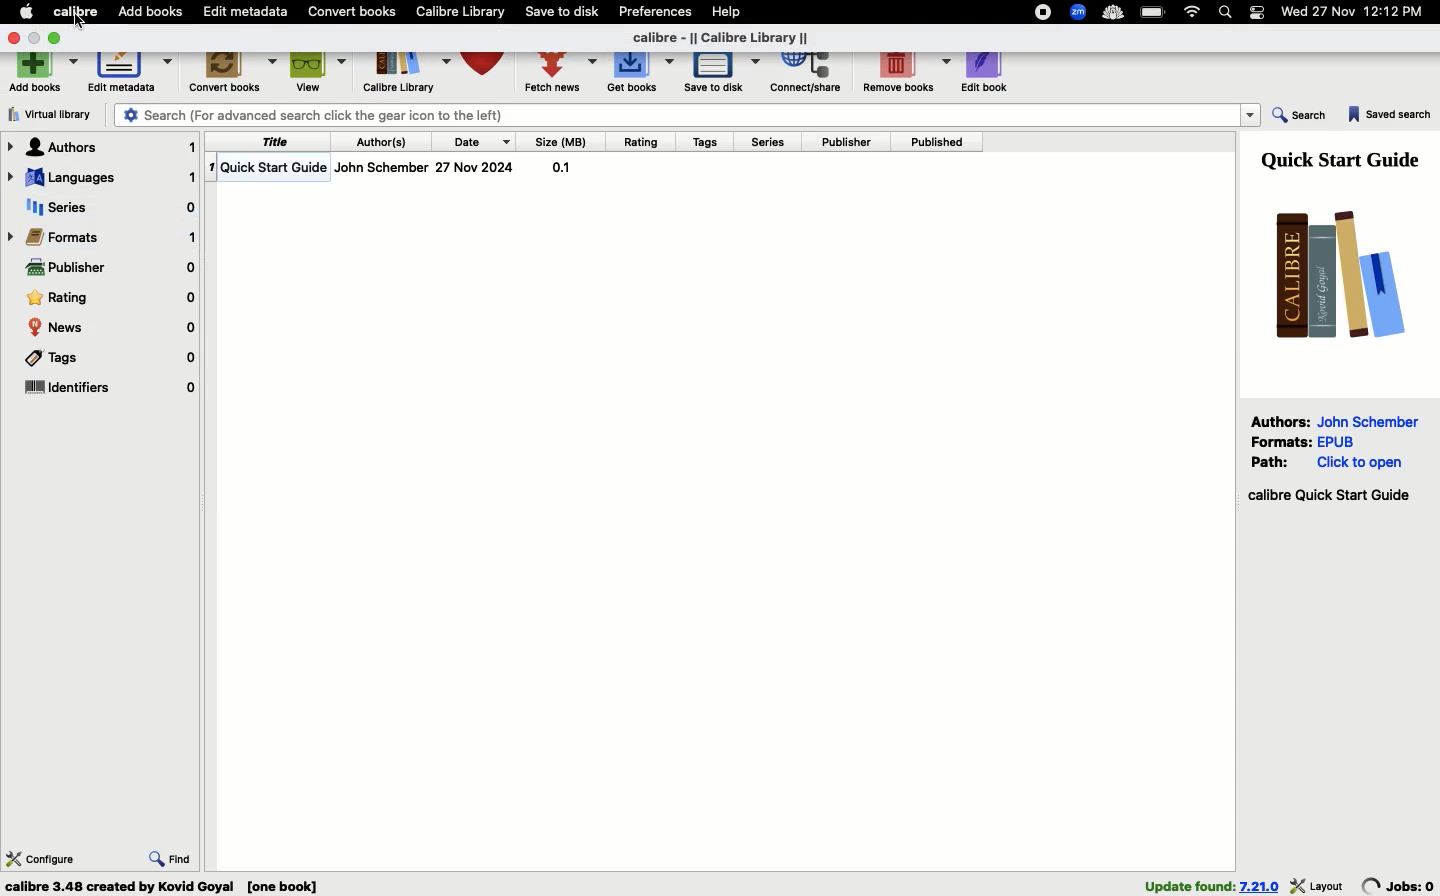 The image size is (1440, 896). Describe the element at coordinates (725, 10) in the screenshot. I see `Help` at that location.